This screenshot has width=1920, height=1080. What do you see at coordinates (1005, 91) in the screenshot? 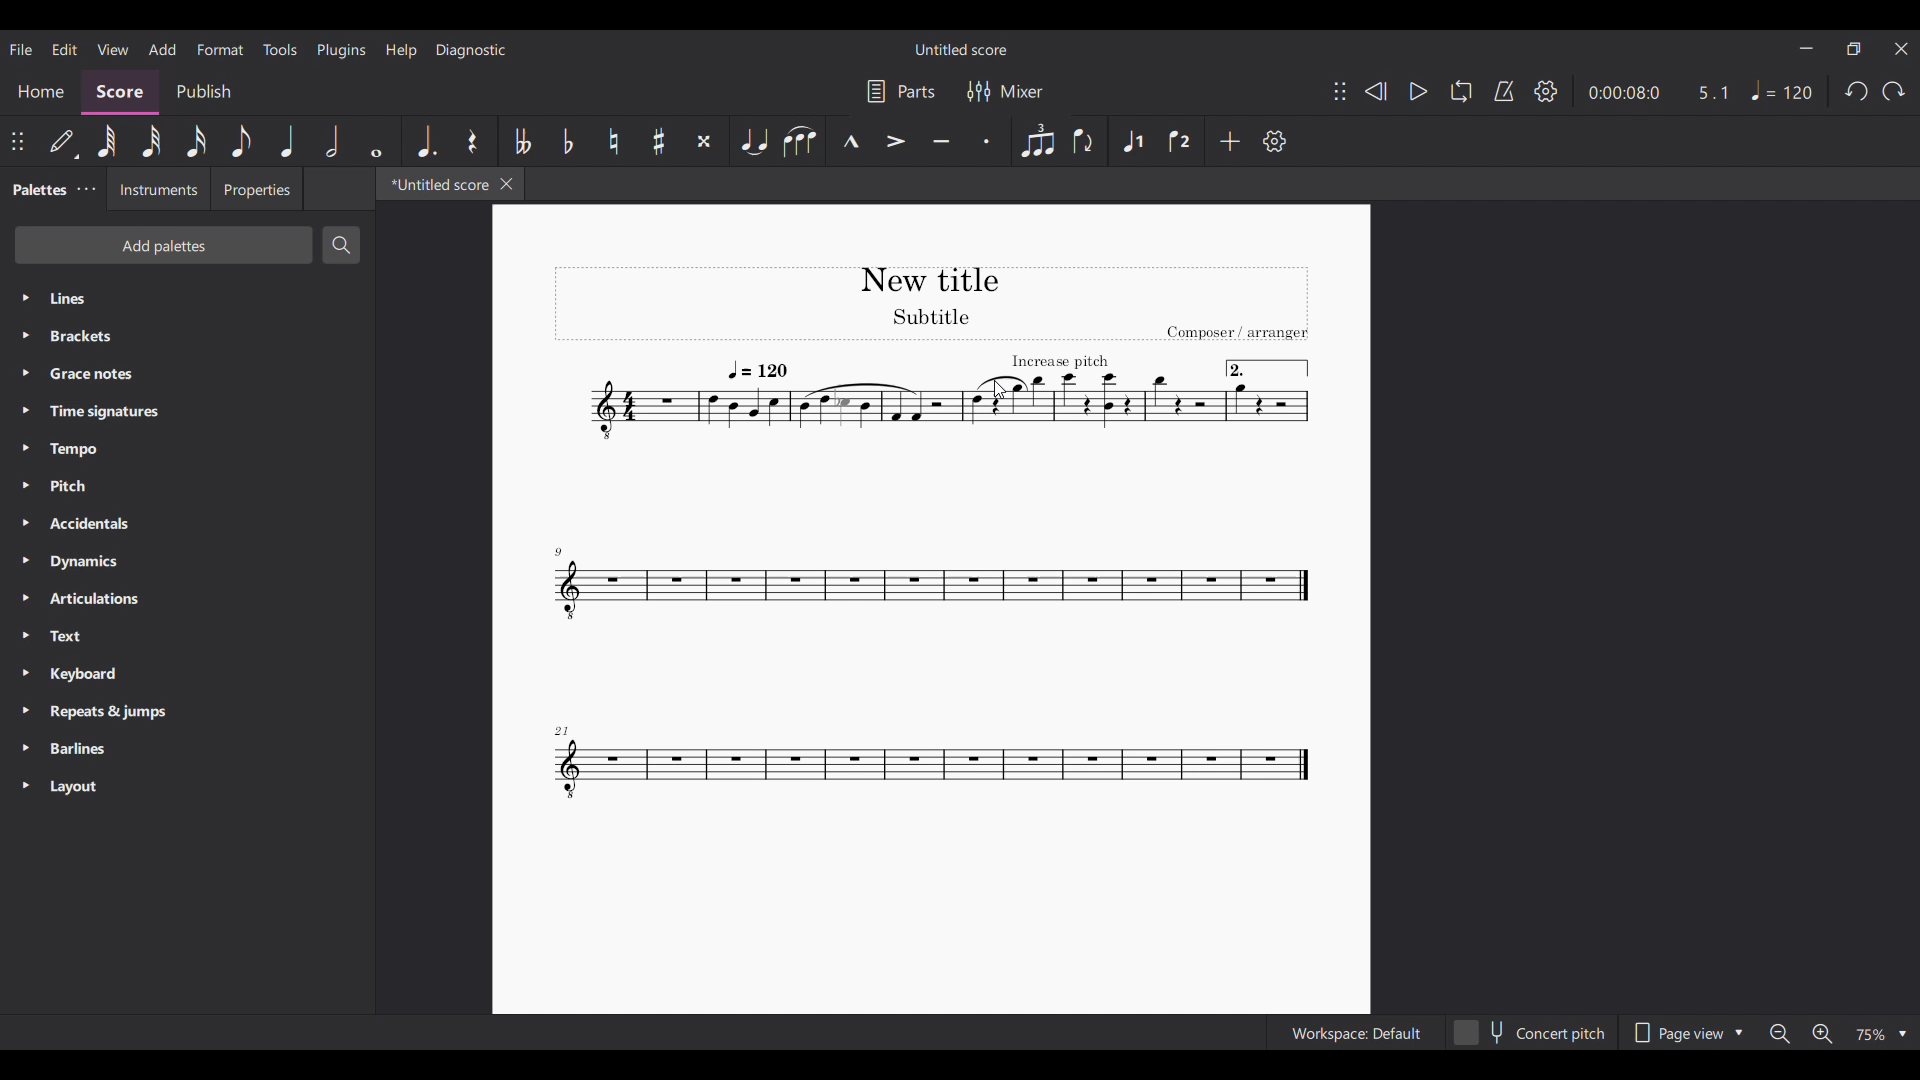
I see `Mixer settings` at bounding box center [1005, 91].